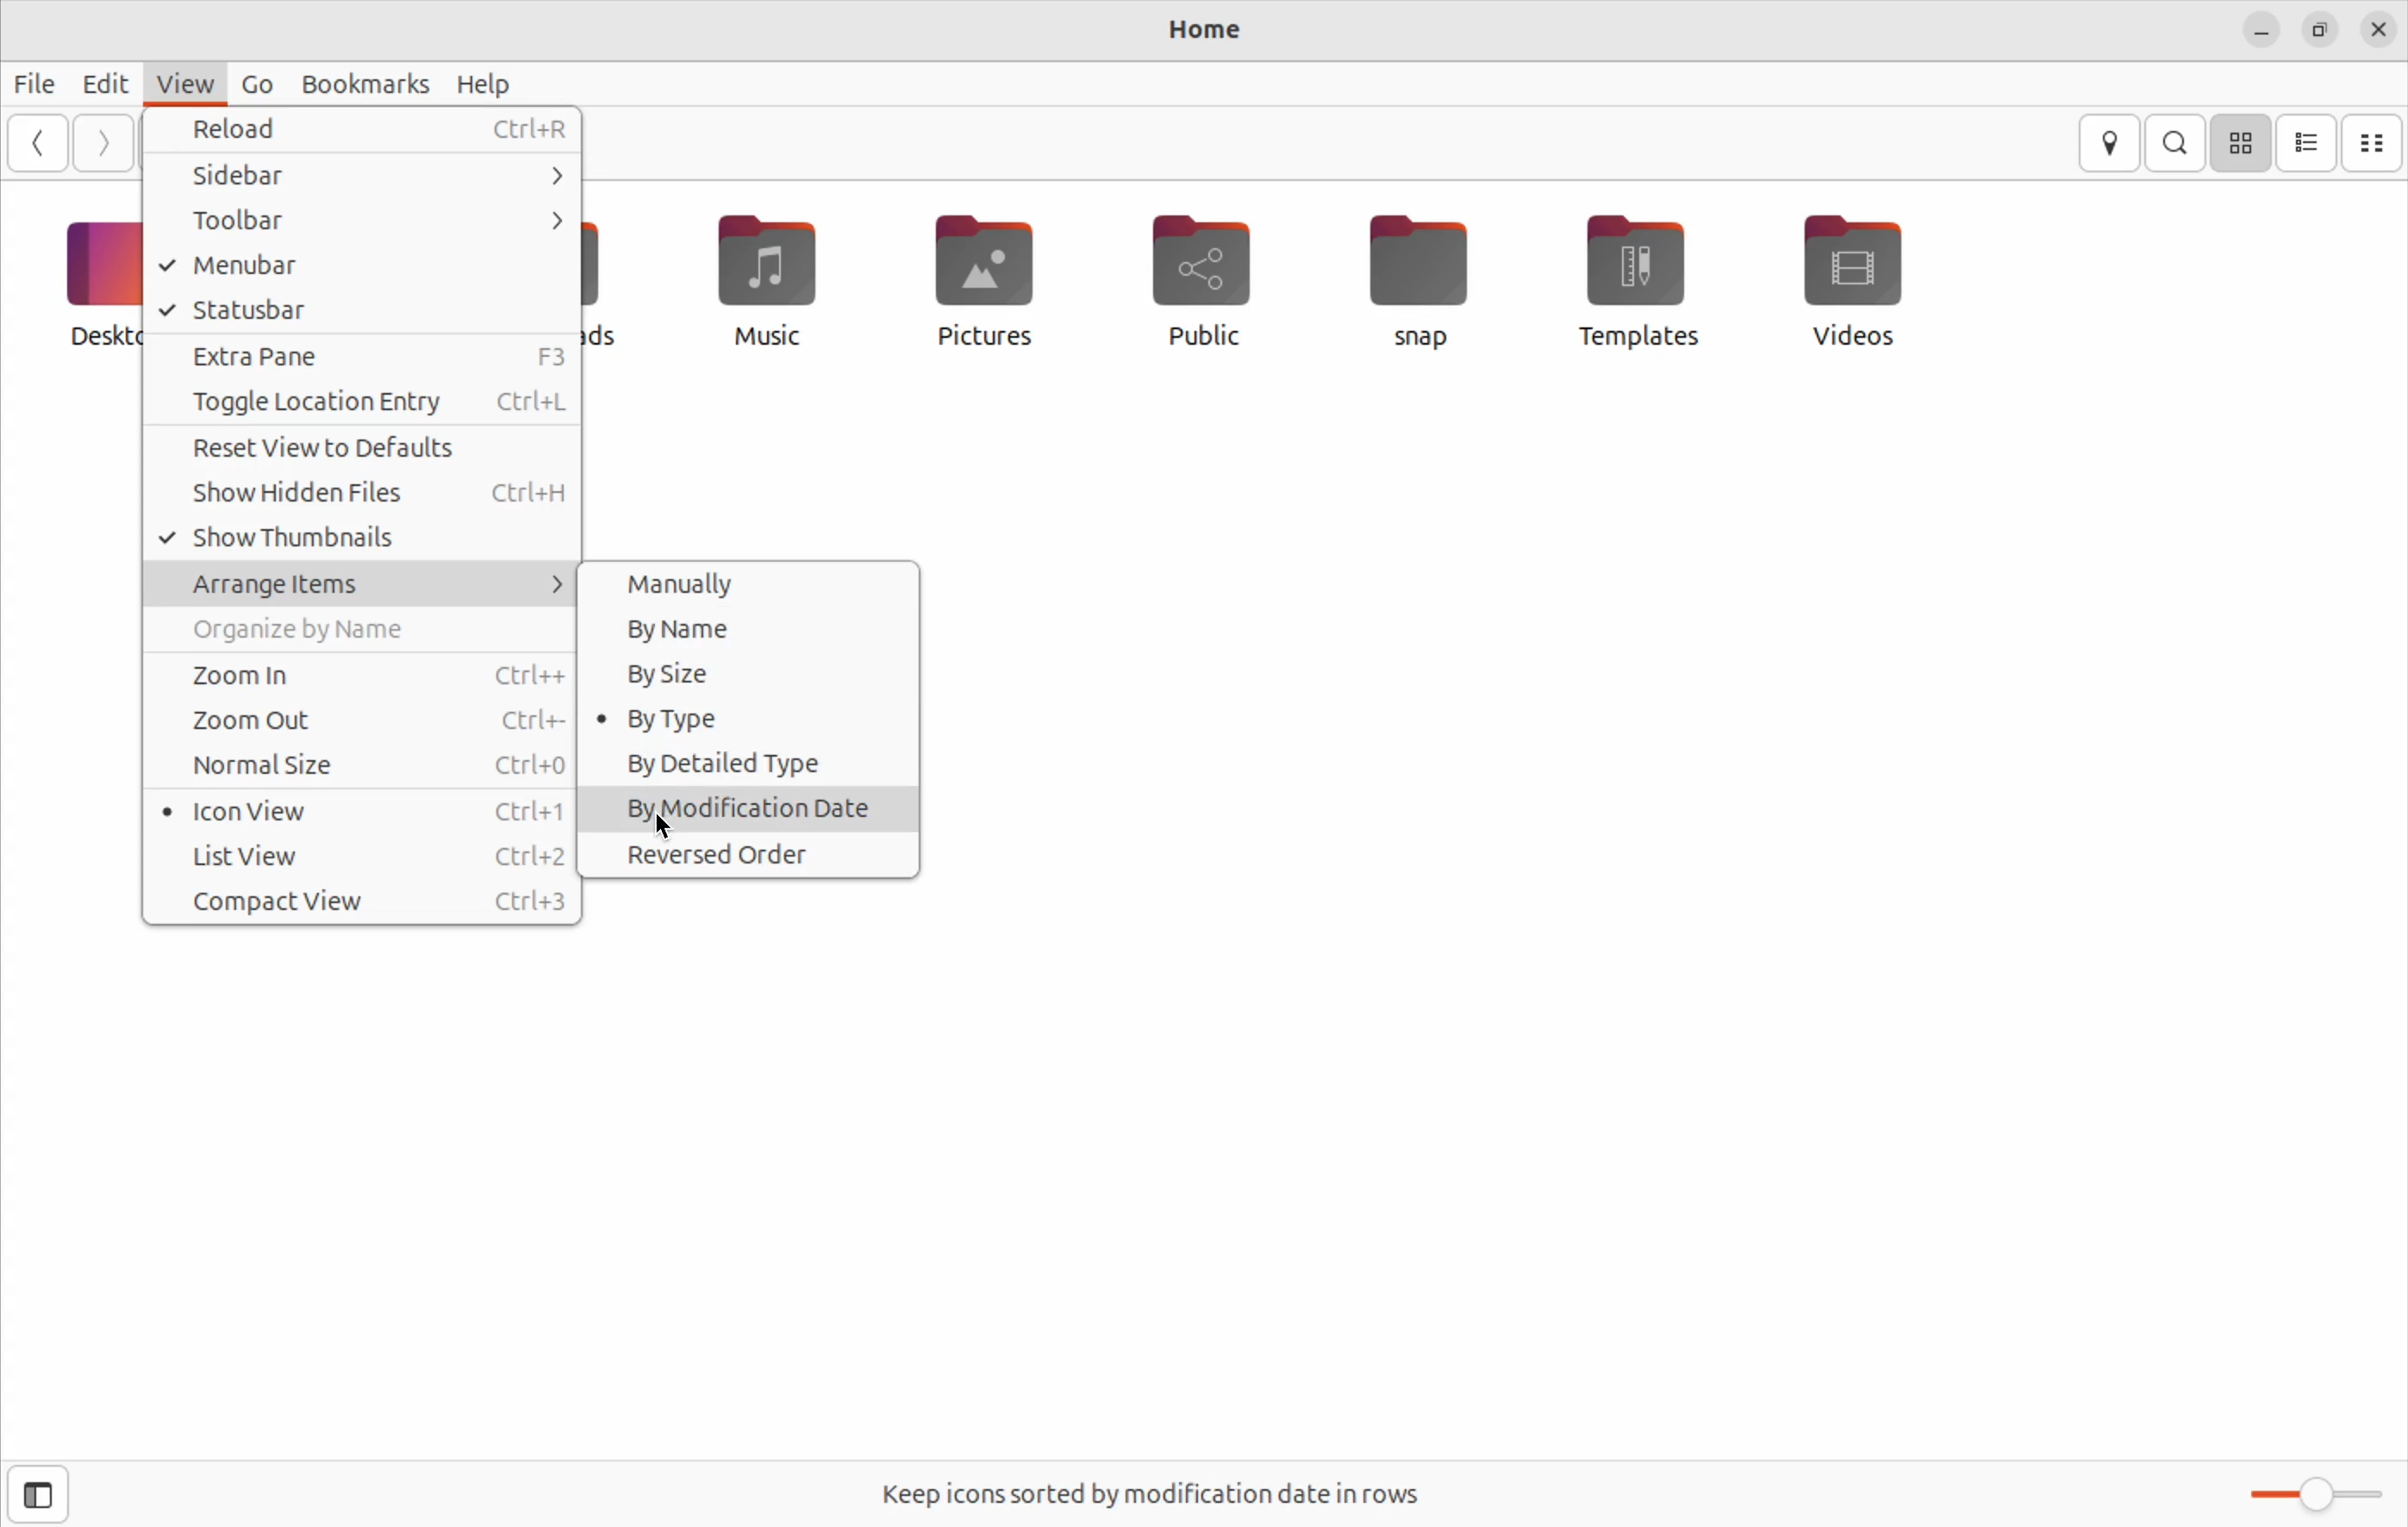  I want to click on By modification date, so click(754, 807).